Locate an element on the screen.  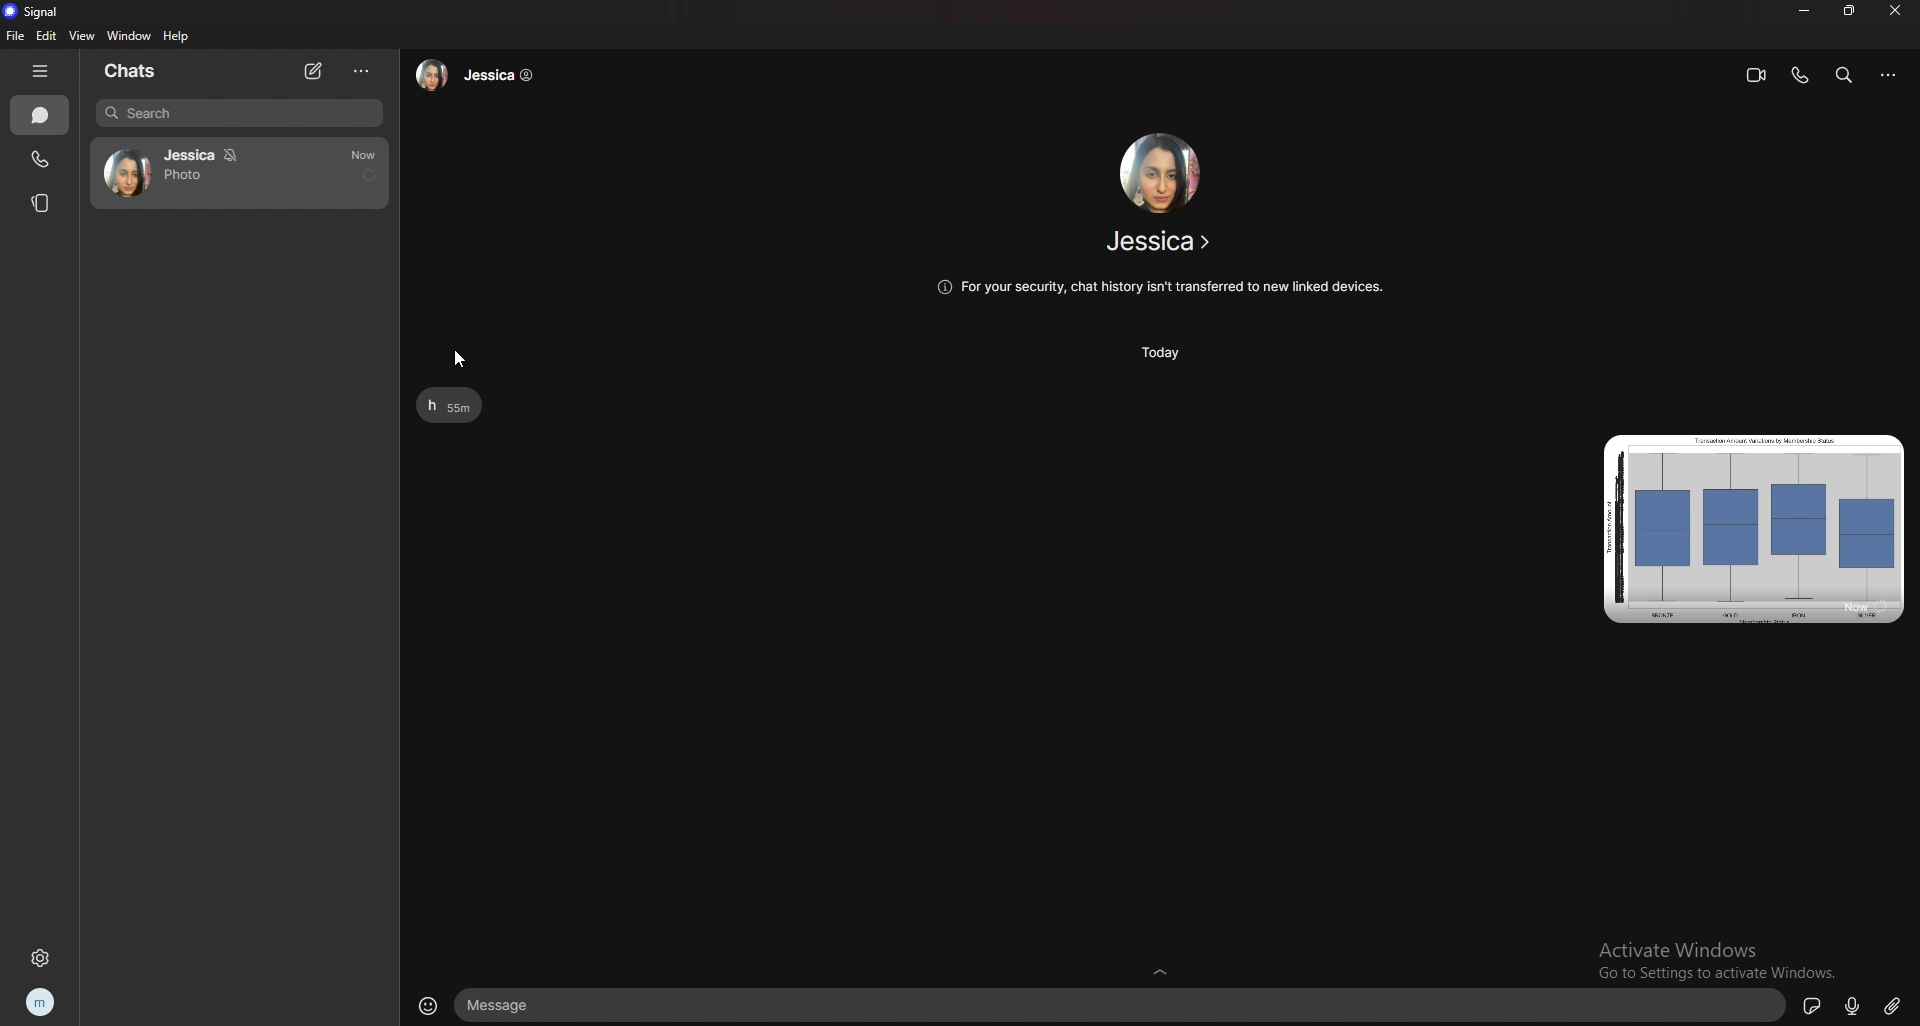
time is located at coordinates (1159, 353).